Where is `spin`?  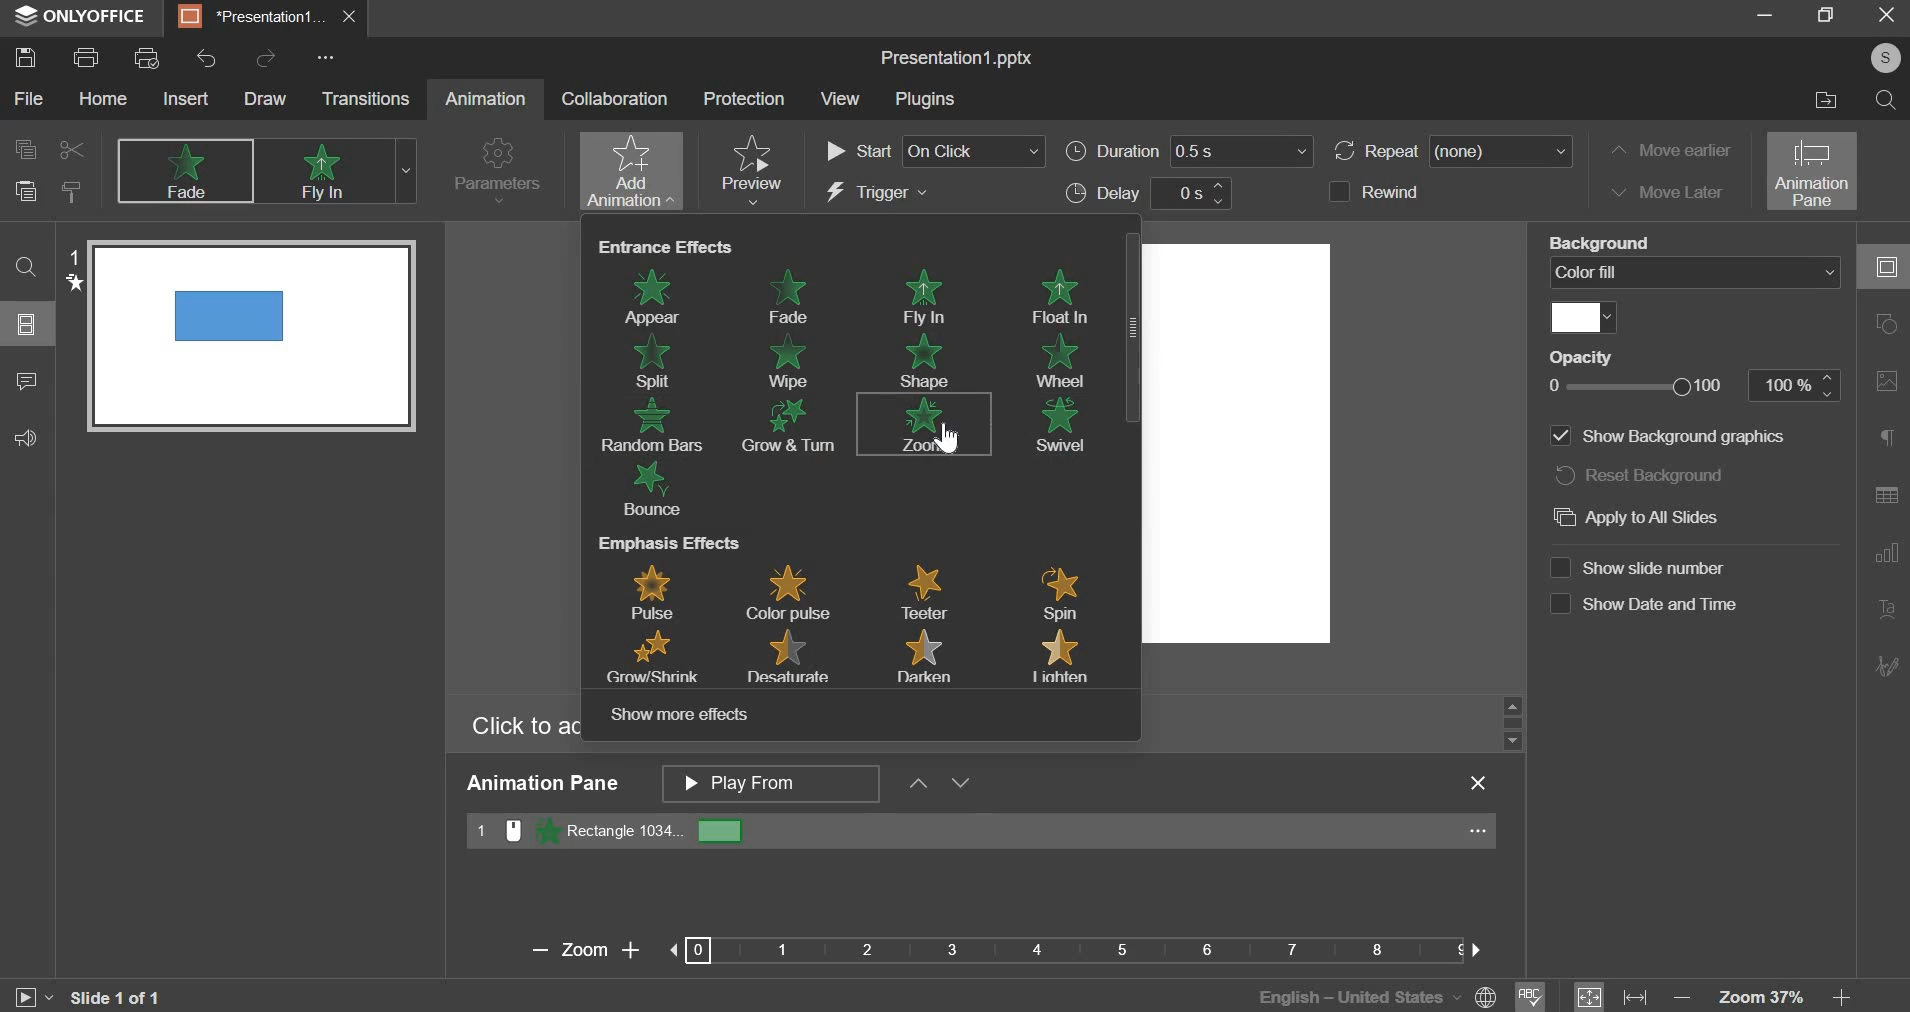 spin is located at coordinates (1066, 592).